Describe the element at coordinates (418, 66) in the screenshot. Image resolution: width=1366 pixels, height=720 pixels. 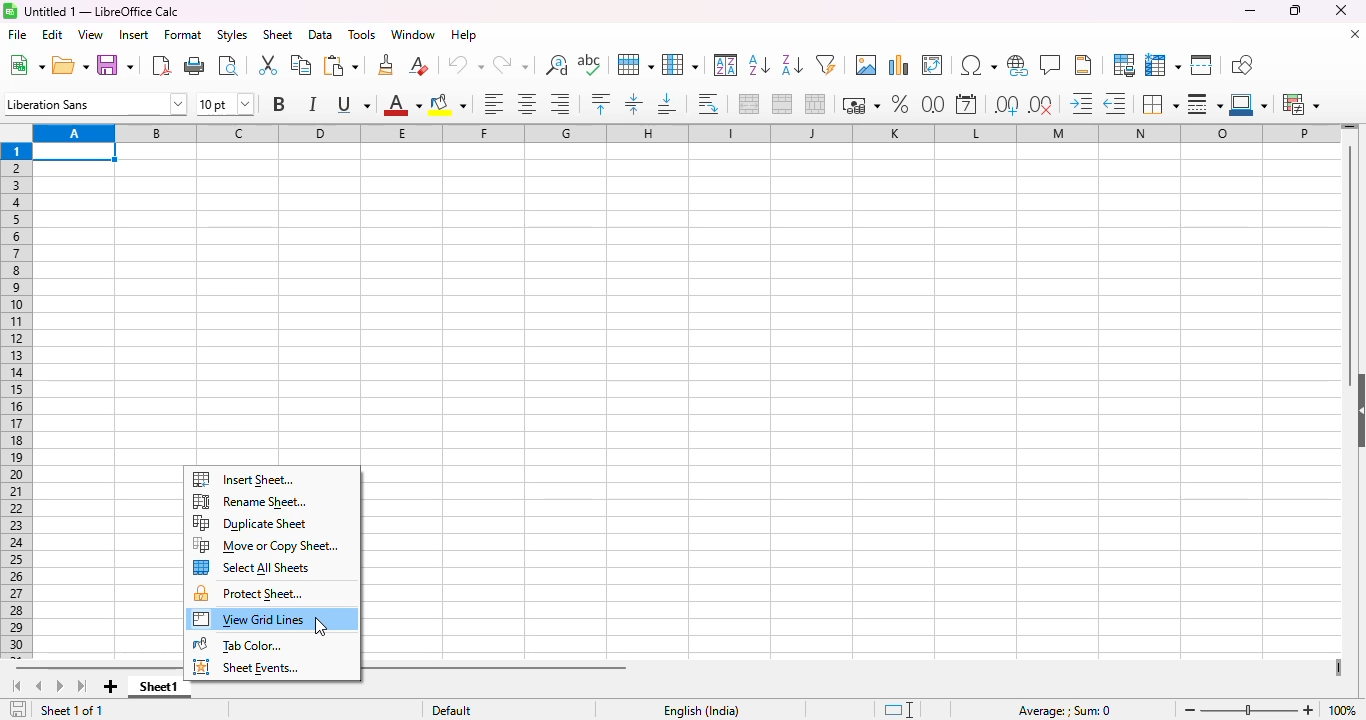
I see `clear direct formatting` at that location.